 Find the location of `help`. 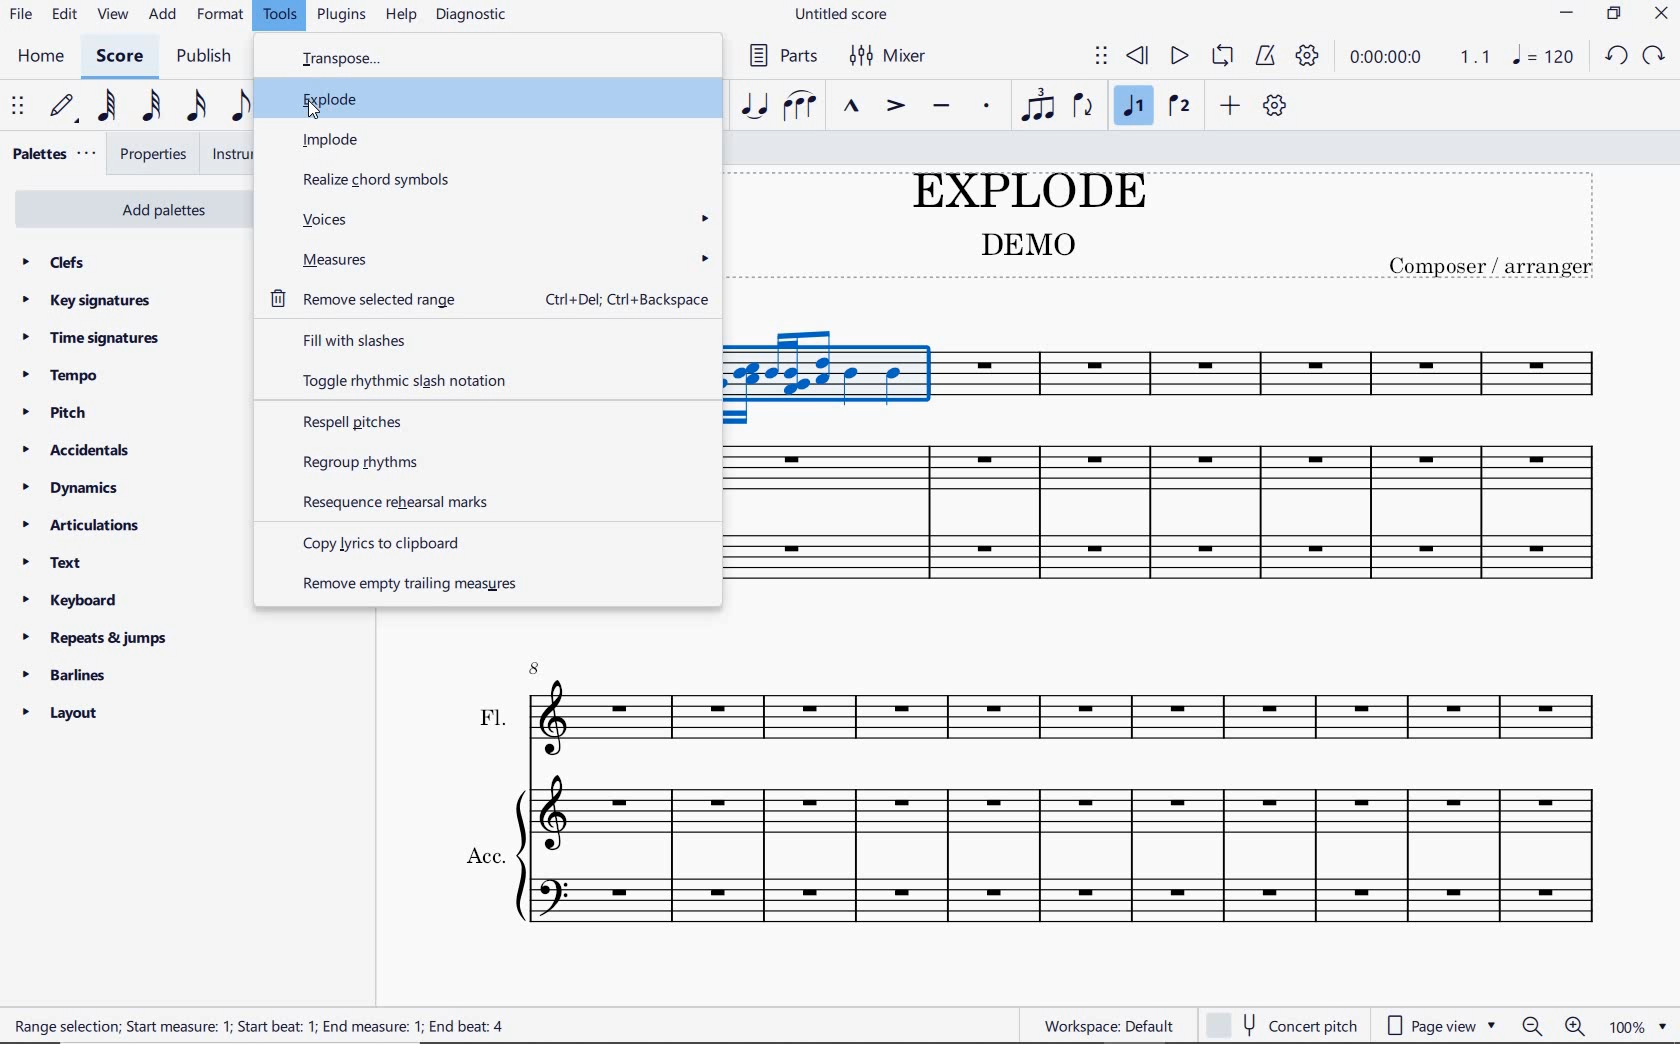

help is located at coordinates (401, 14).